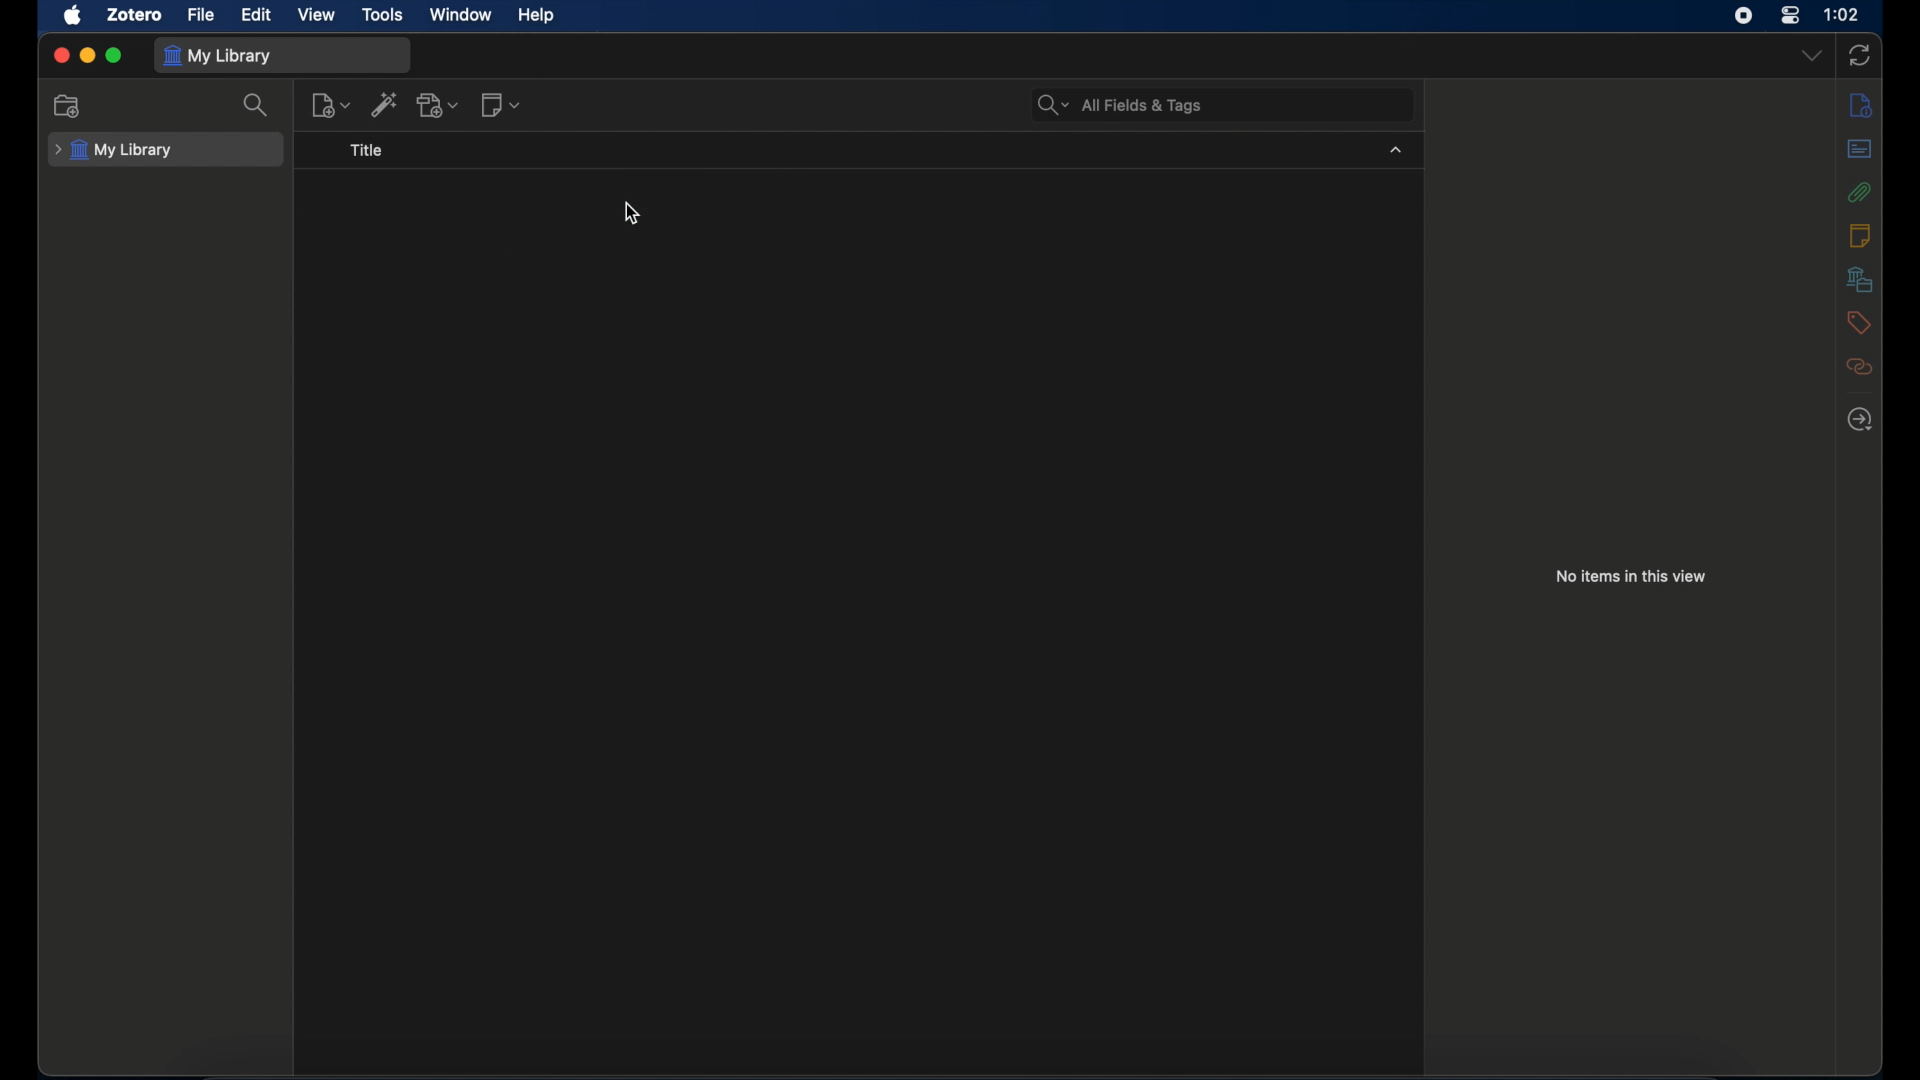 This screenshot has width=1920, height=1080. Describe the element at coordinates (1117, 105) in the screenshot. I see `search bar` at that location.